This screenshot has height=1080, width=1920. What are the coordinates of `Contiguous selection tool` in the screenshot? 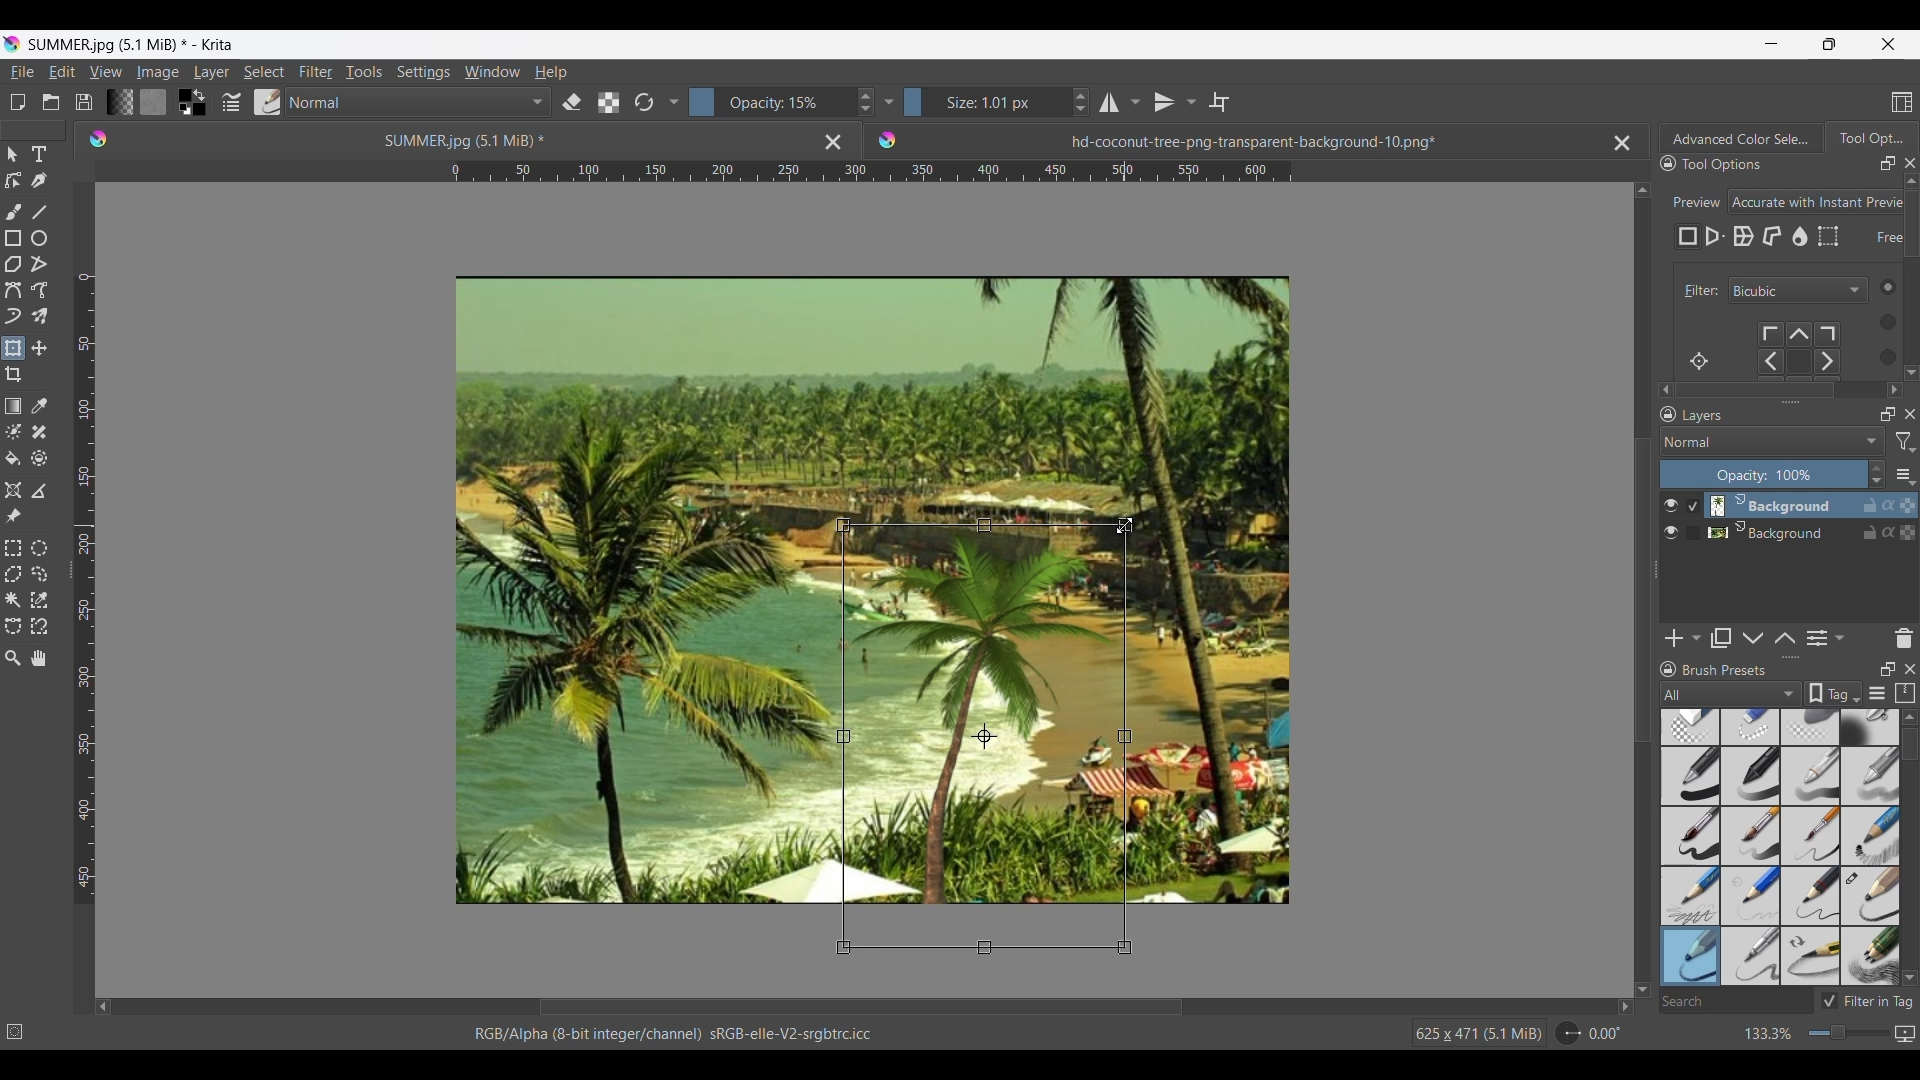 It's located at (13, 600).